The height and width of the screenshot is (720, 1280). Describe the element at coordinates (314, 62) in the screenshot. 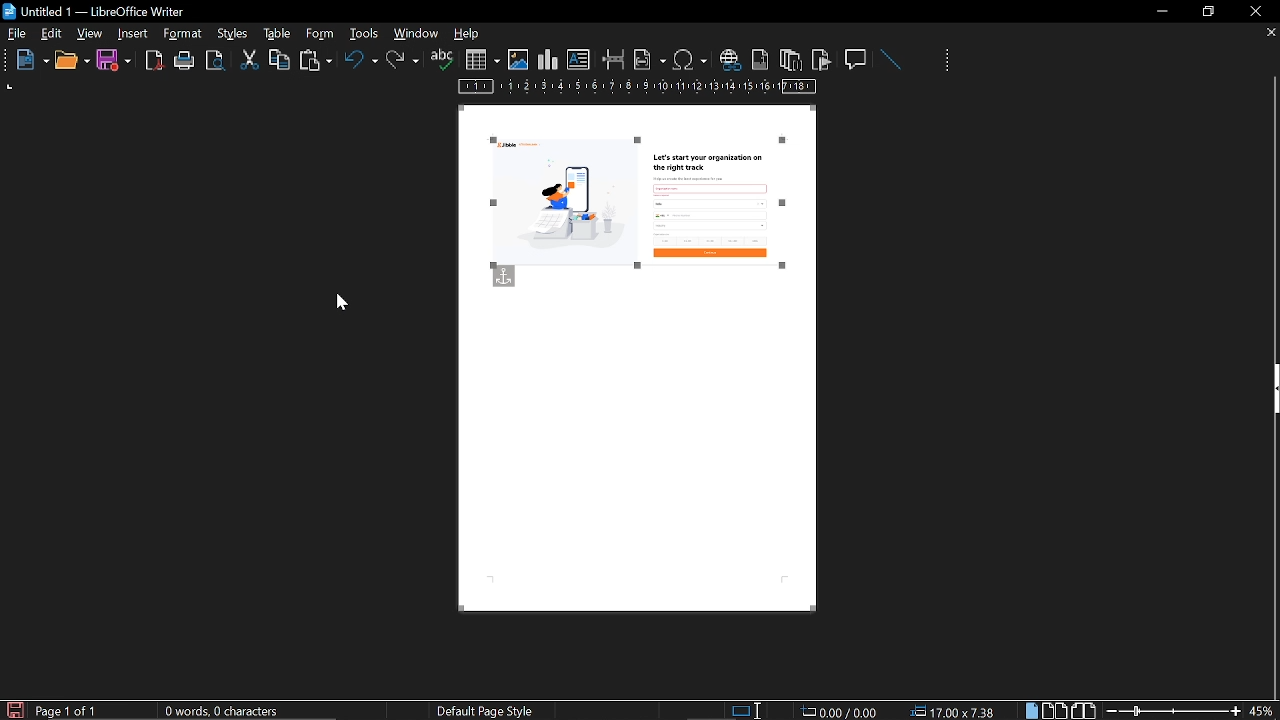

I see `paste` at that location.